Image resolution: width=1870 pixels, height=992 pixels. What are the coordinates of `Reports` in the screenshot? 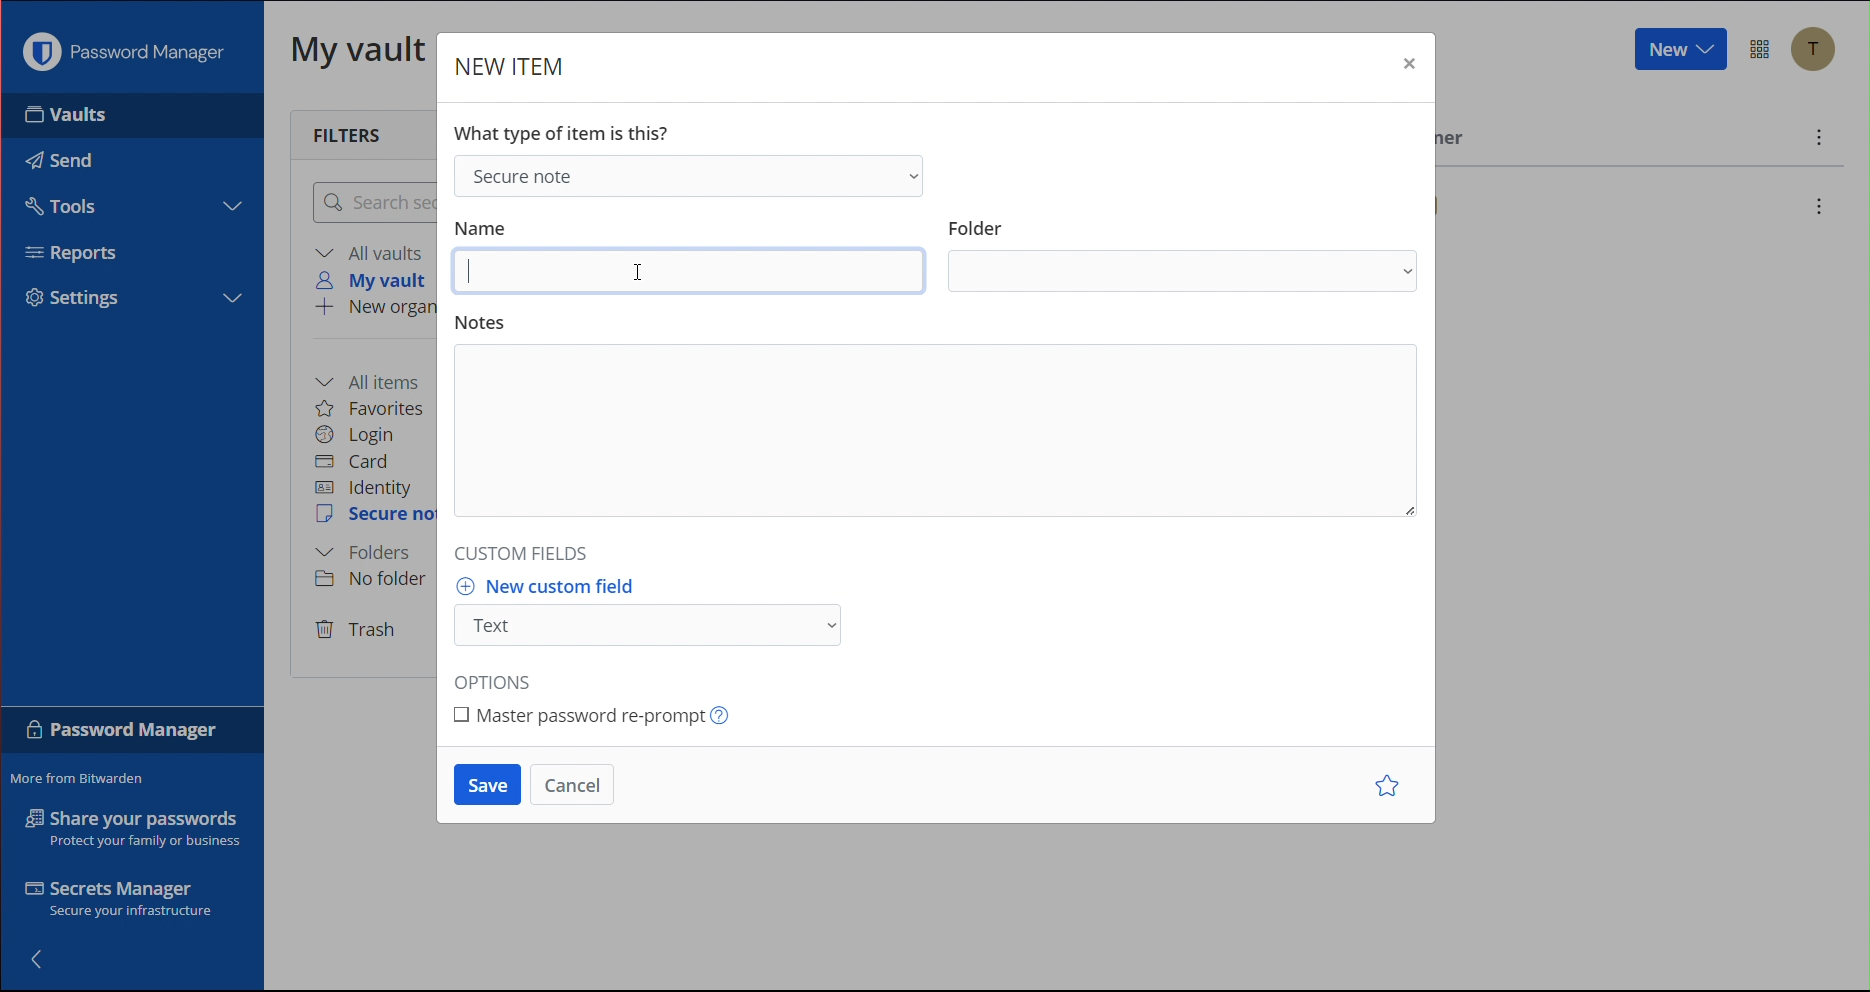 It's located at (81, 256).